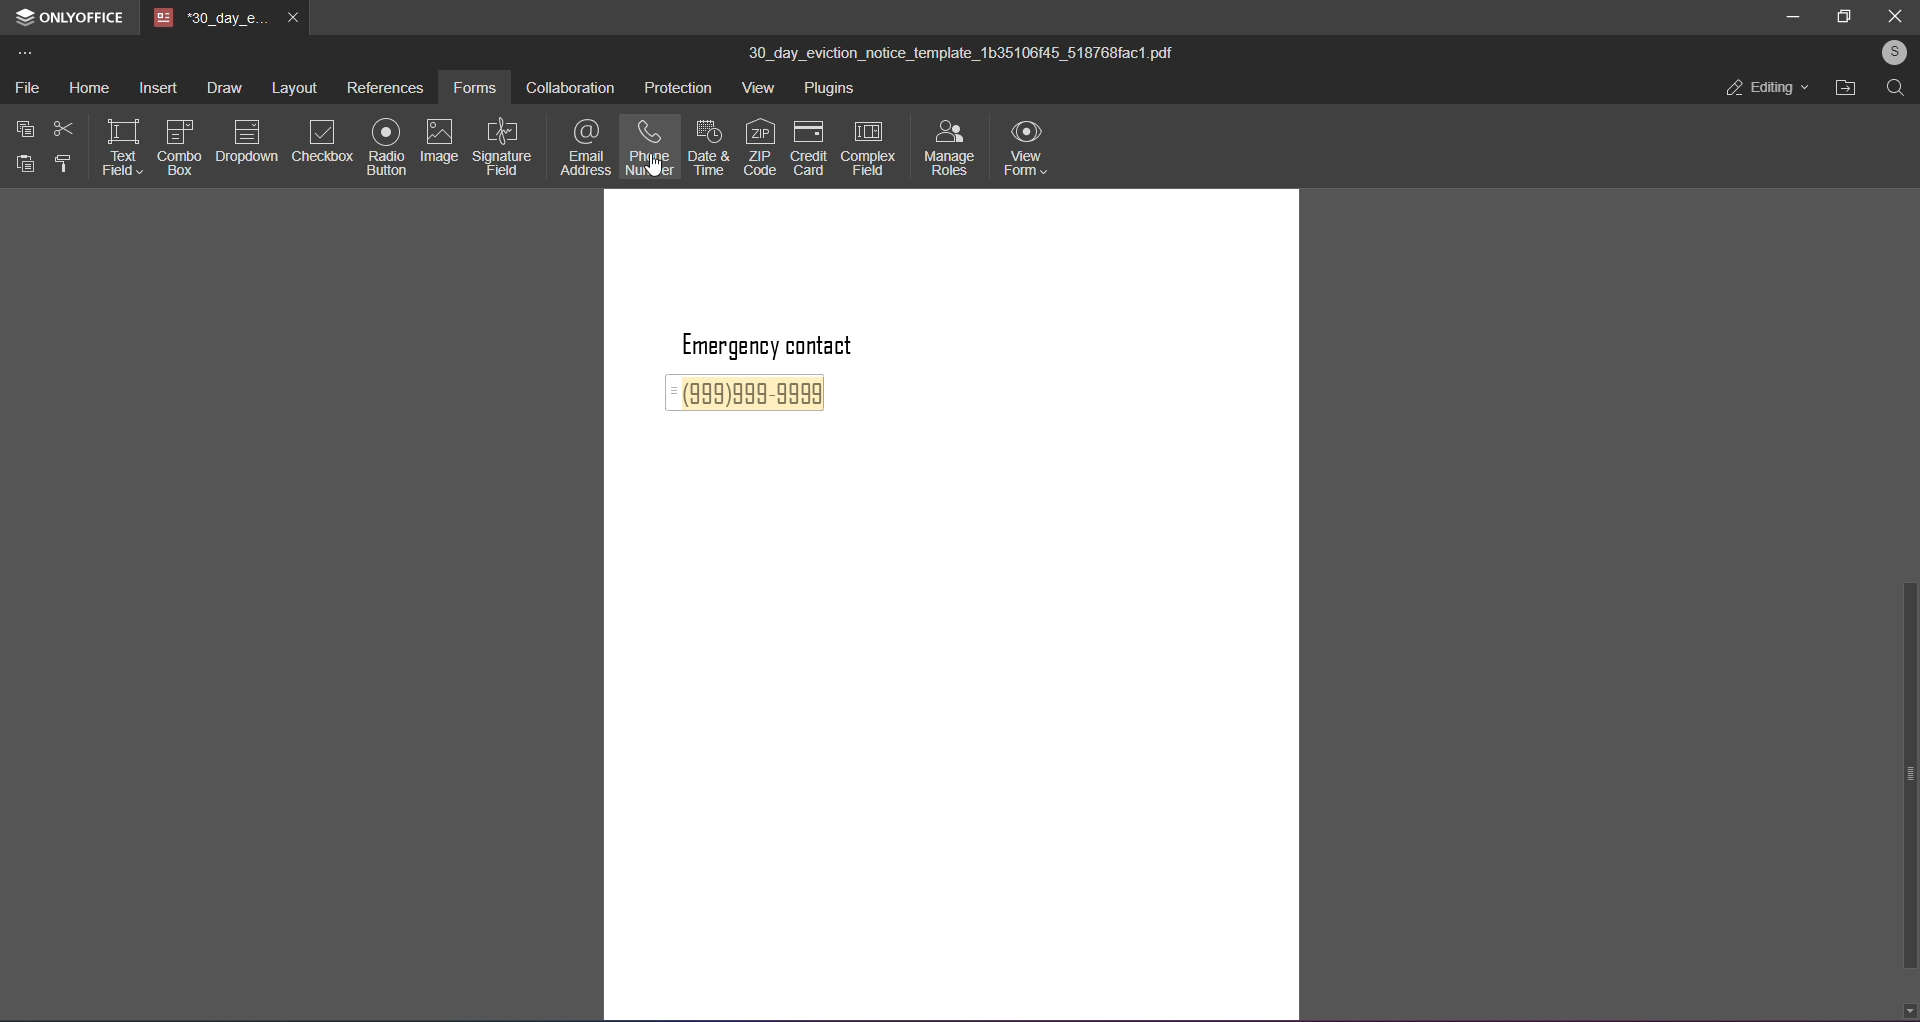 The image size is (1920, 1022). I want to click on signature, so click(505, 146).